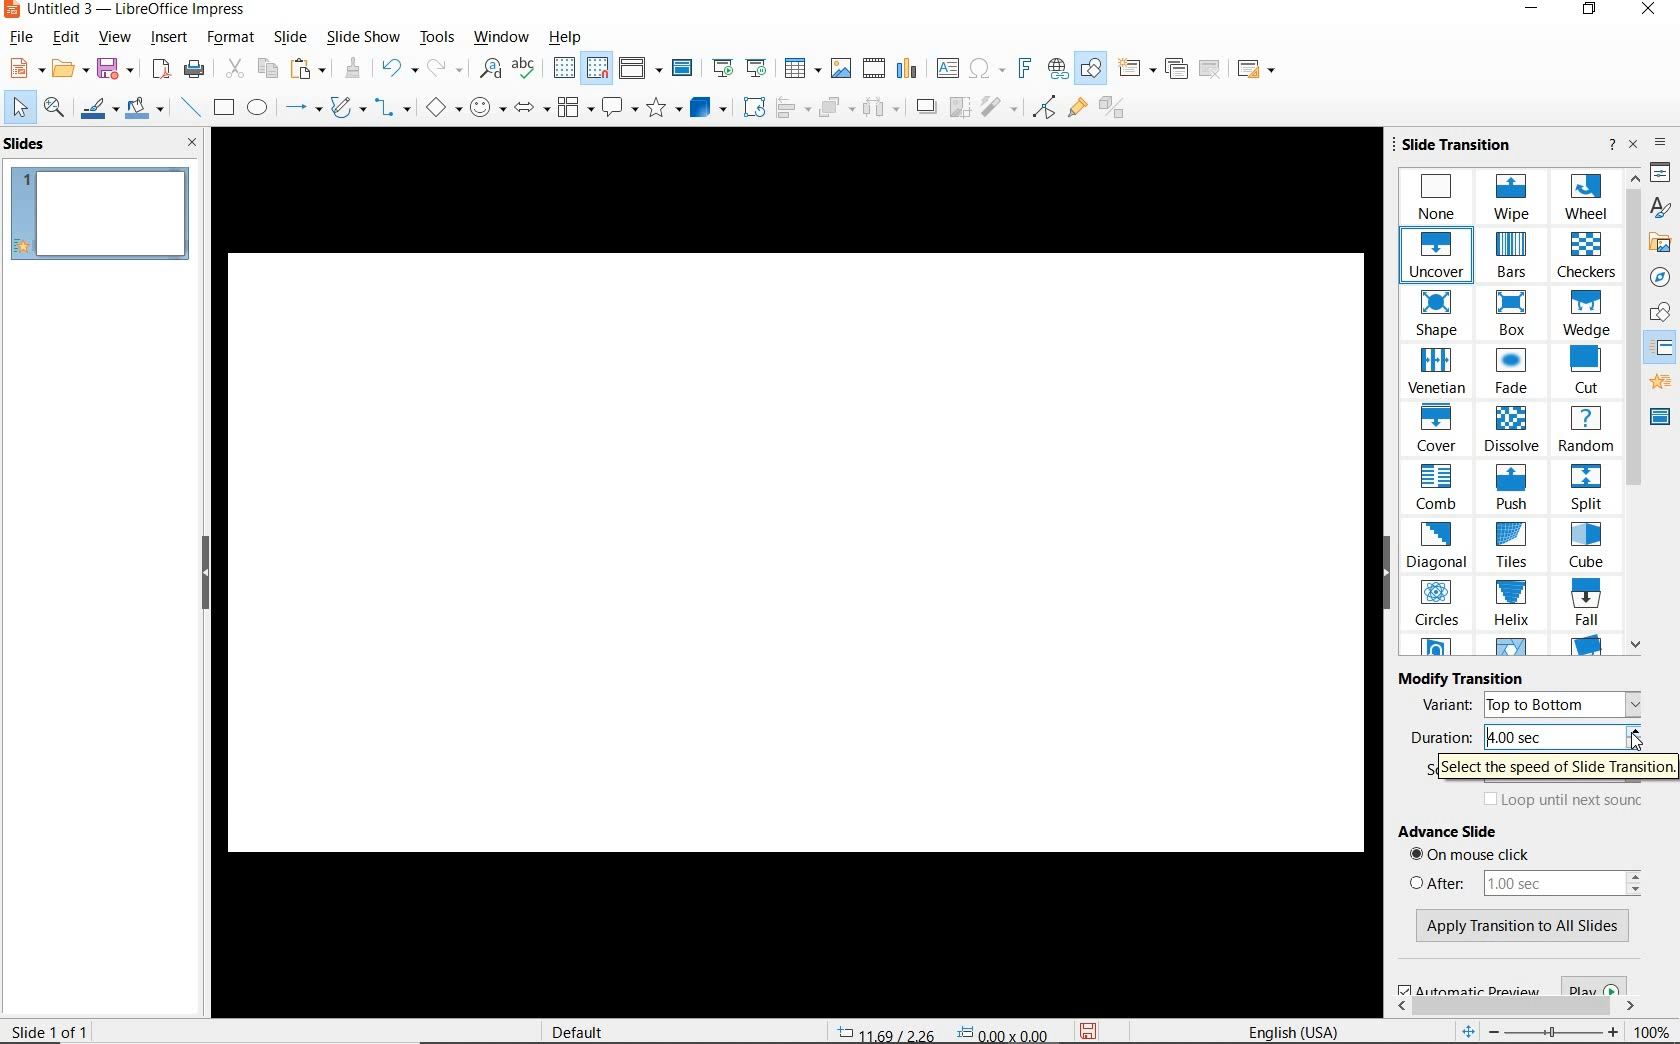 This screenshot has height=1044, width=1680. What do you see at coordinates (574, 110) in the screenshot?
I see `FLOWCHART` at bounding box center [574, 110].